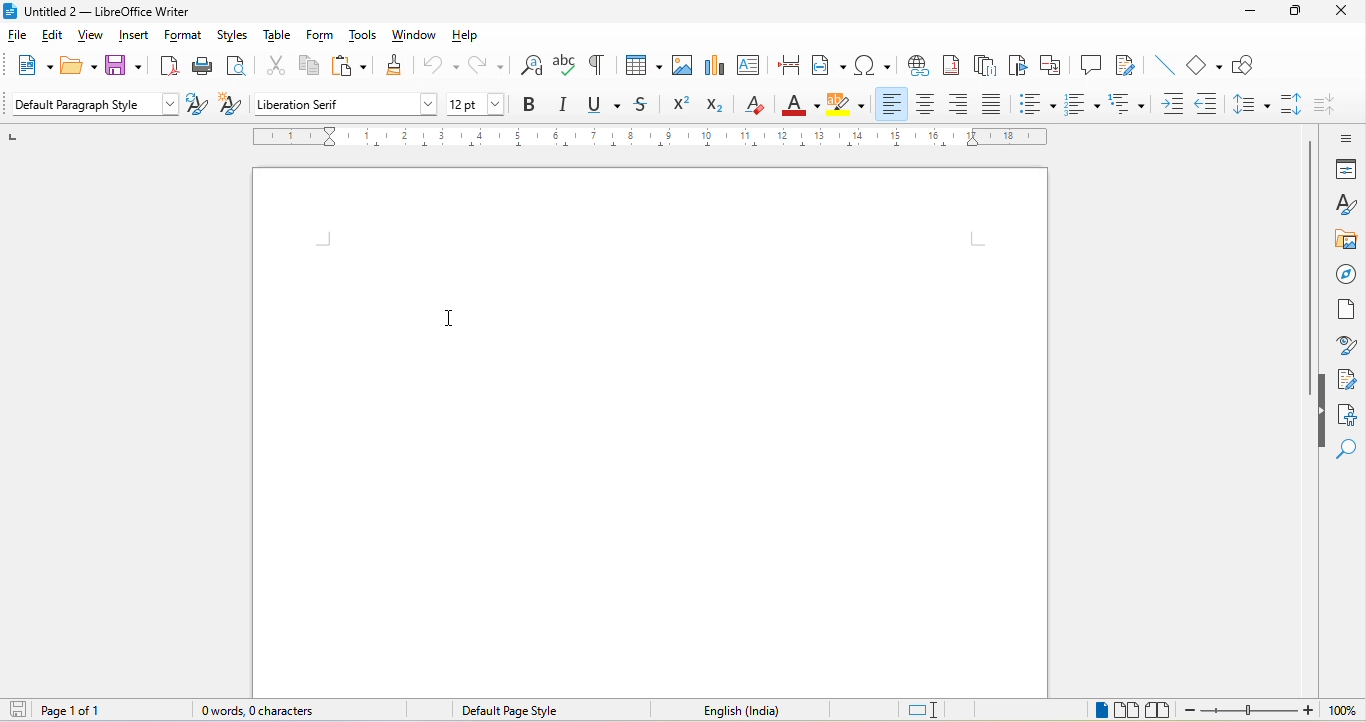  Describe the element at coordinates (314, 69) in the screenshot. I see `copy` at that location.